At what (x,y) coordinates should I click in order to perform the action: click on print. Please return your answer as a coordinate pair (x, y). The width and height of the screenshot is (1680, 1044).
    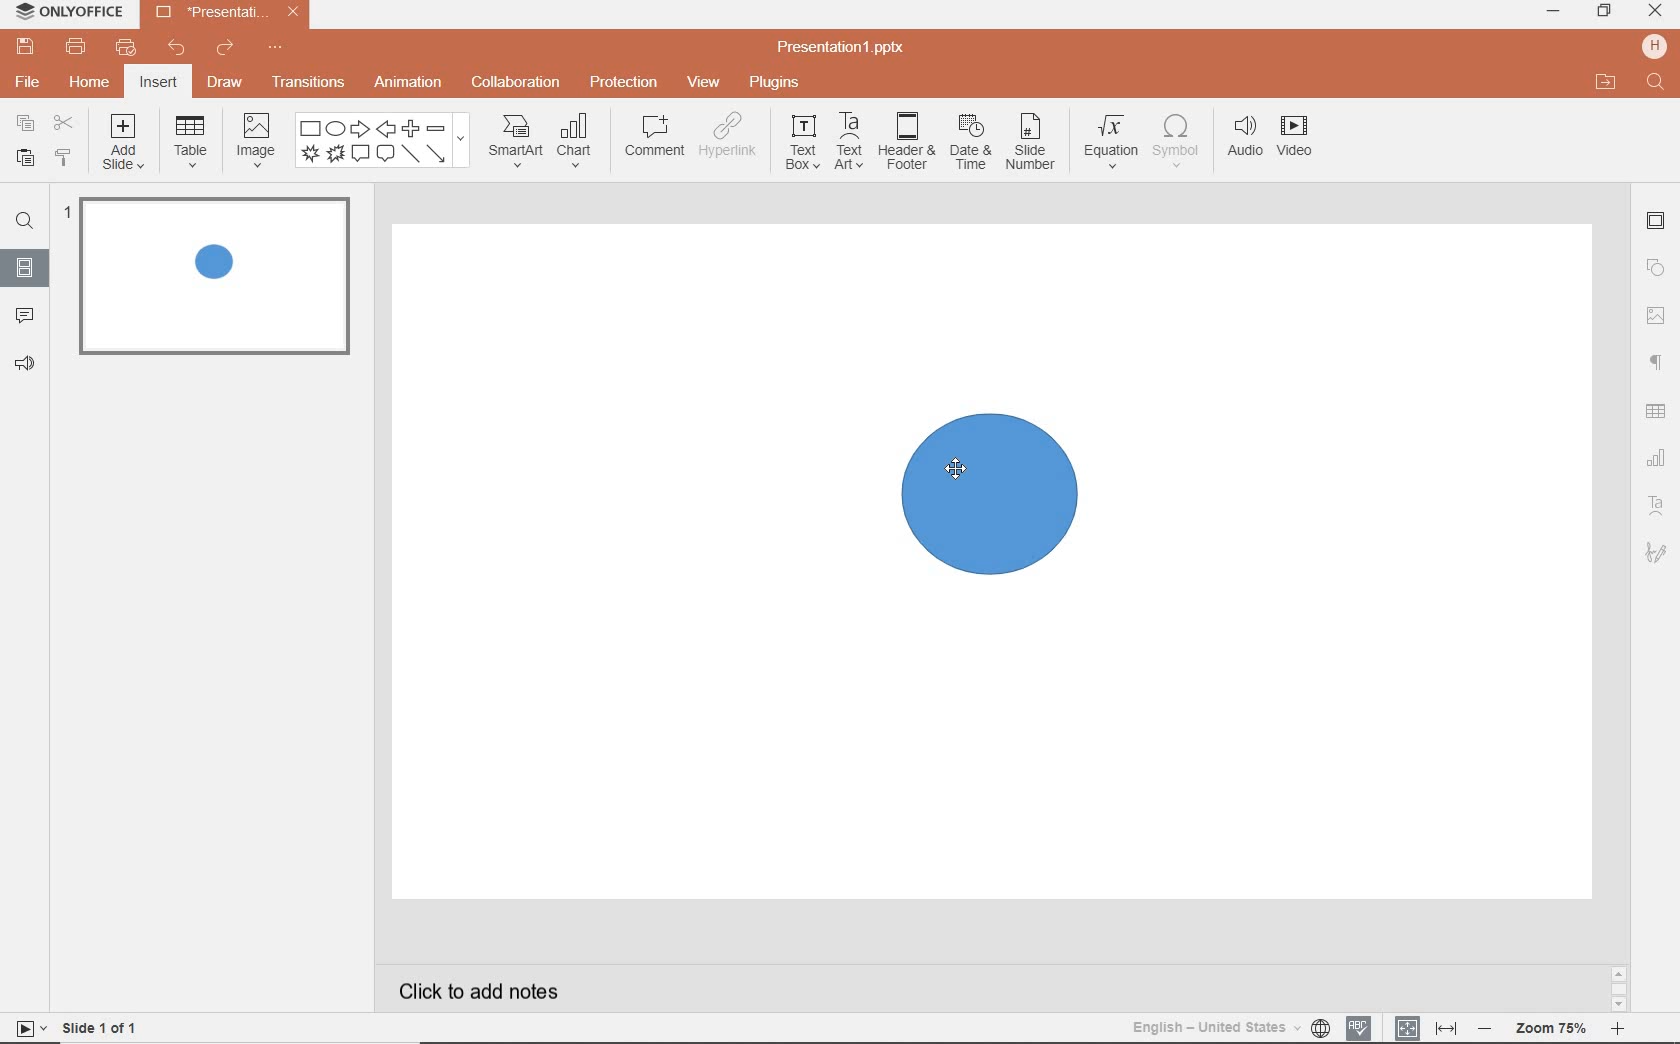
    Looking at the image, I should click on (77, 46).